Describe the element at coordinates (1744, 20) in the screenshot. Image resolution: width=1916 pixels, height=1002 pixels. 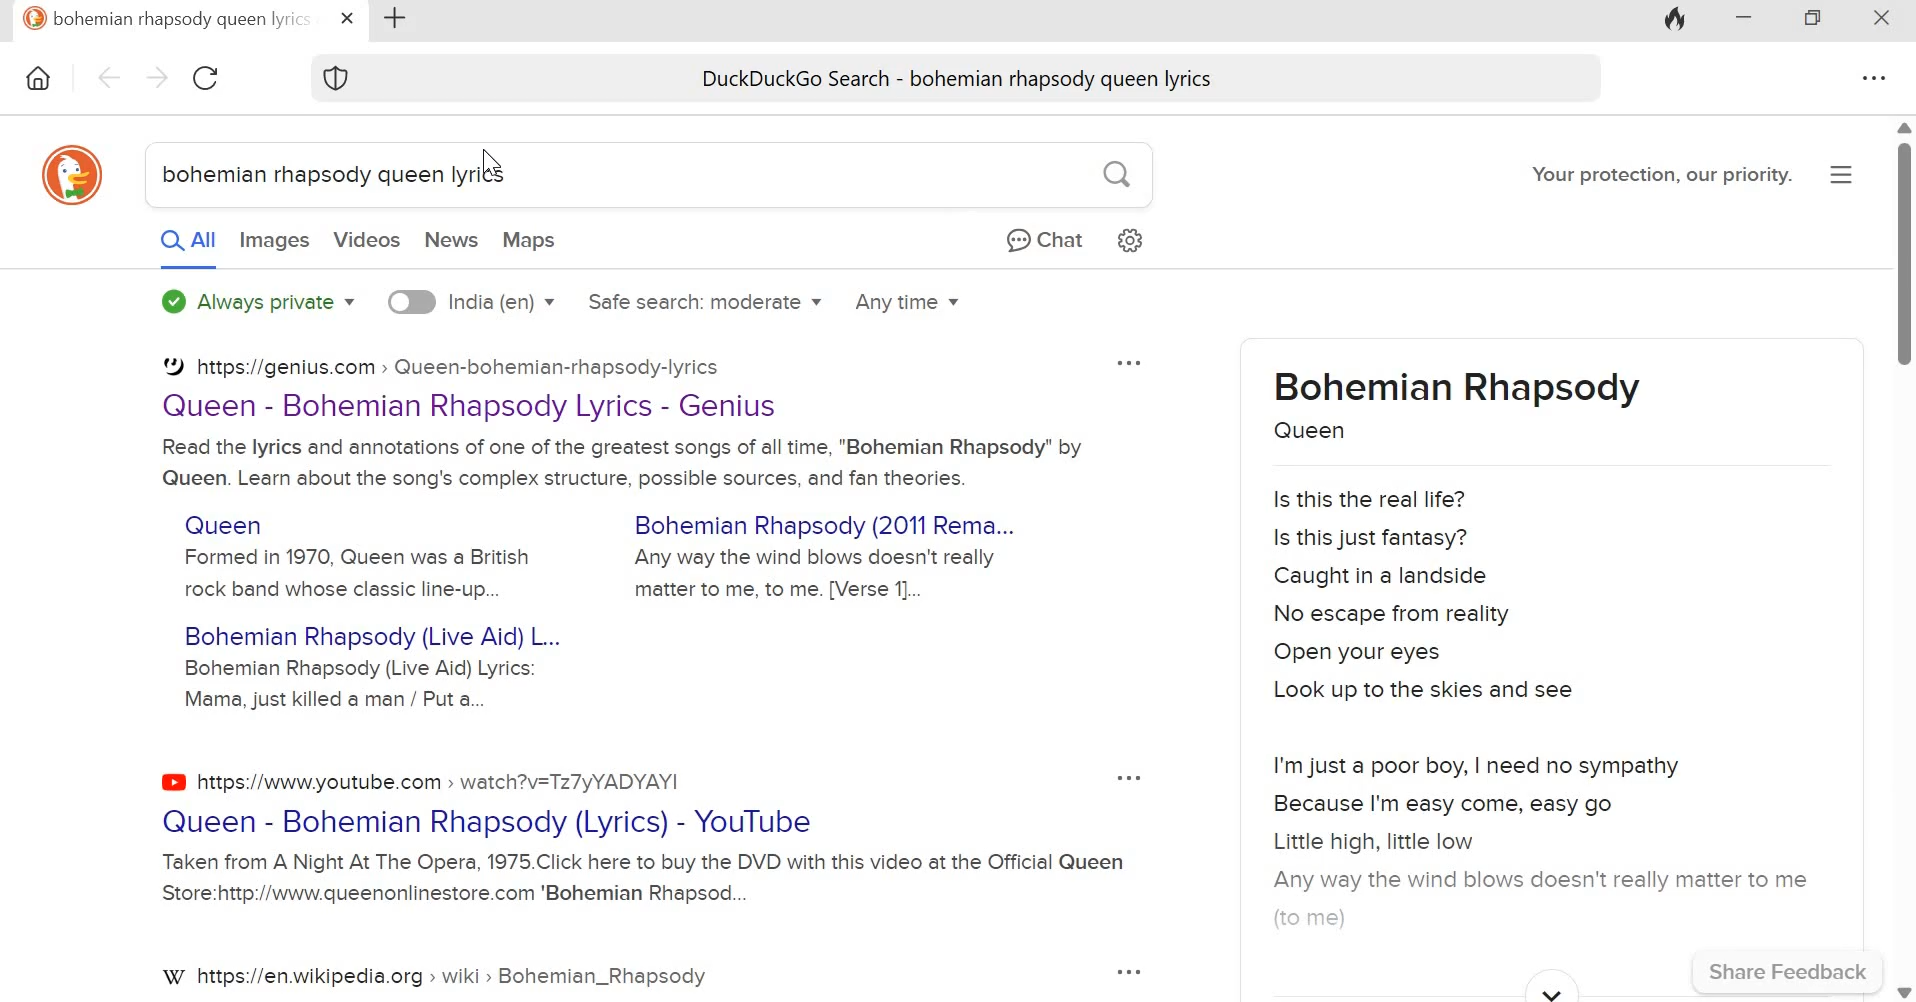
I see `Minimize` at that location.